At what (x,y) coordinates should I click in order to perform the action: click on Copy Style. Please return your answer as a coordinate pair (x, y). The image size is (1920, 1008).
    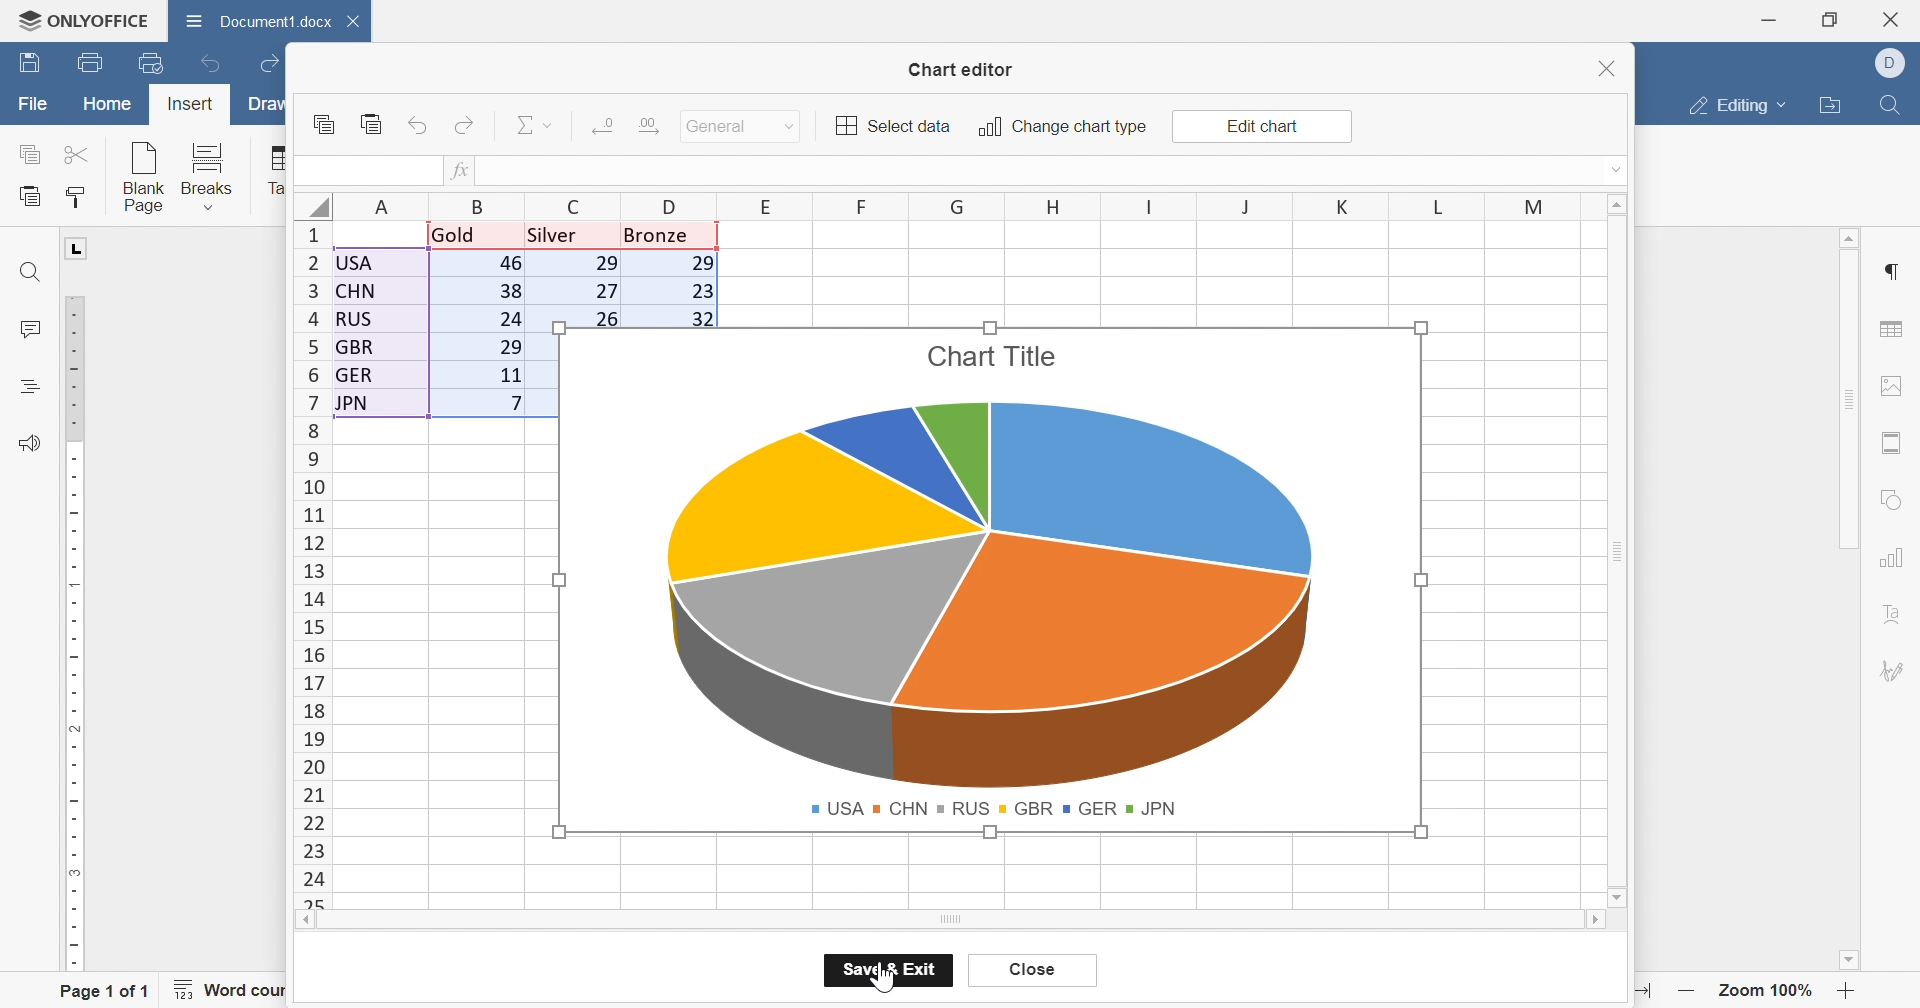
    Looking at the image, I should click on (77, 202).